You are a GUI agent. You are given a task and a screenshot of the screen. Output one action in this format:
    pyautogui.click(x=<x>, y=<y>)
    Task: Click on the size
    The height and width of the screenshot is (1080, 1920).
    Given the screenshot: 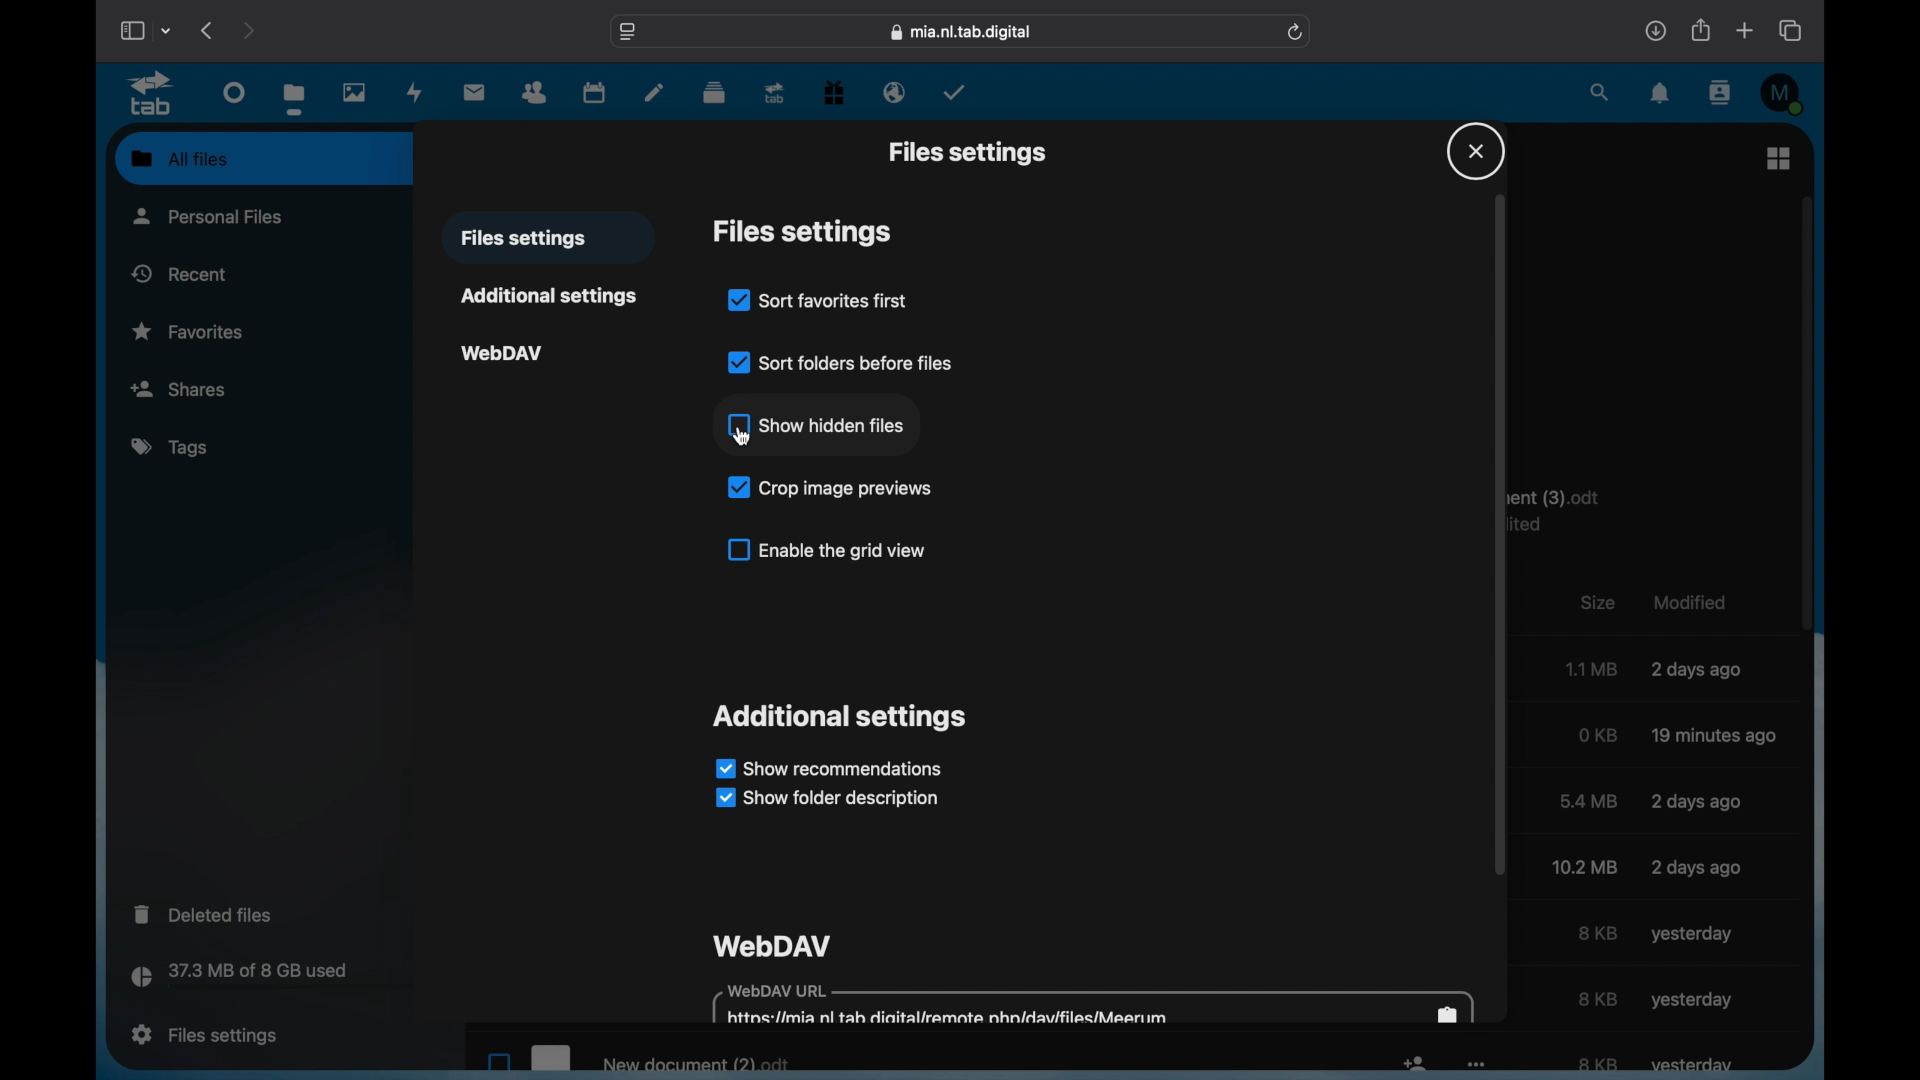 What is the action you would take?
    pyautogui.click(x=1589, y=801)
    